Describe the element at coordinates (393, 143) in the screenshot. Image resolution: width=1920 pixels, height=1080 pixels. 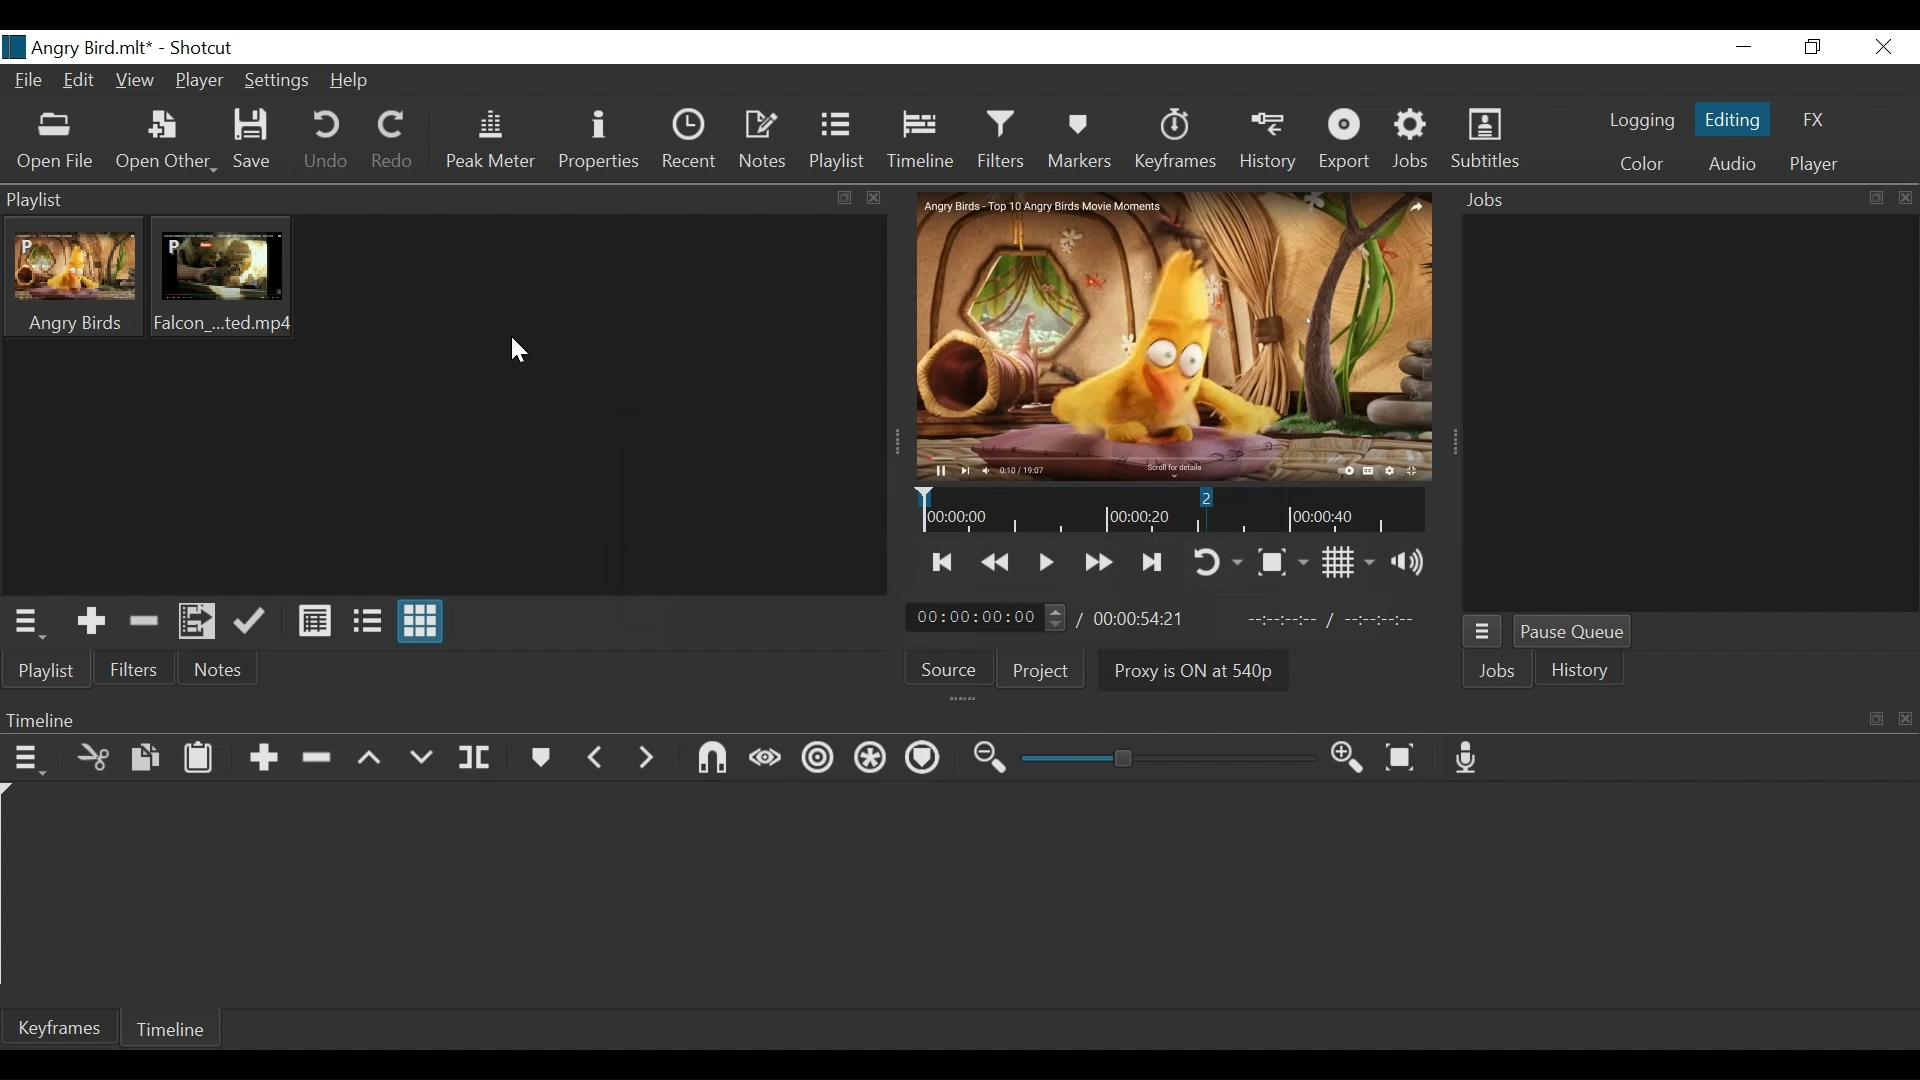
I see `Redo` at that location.